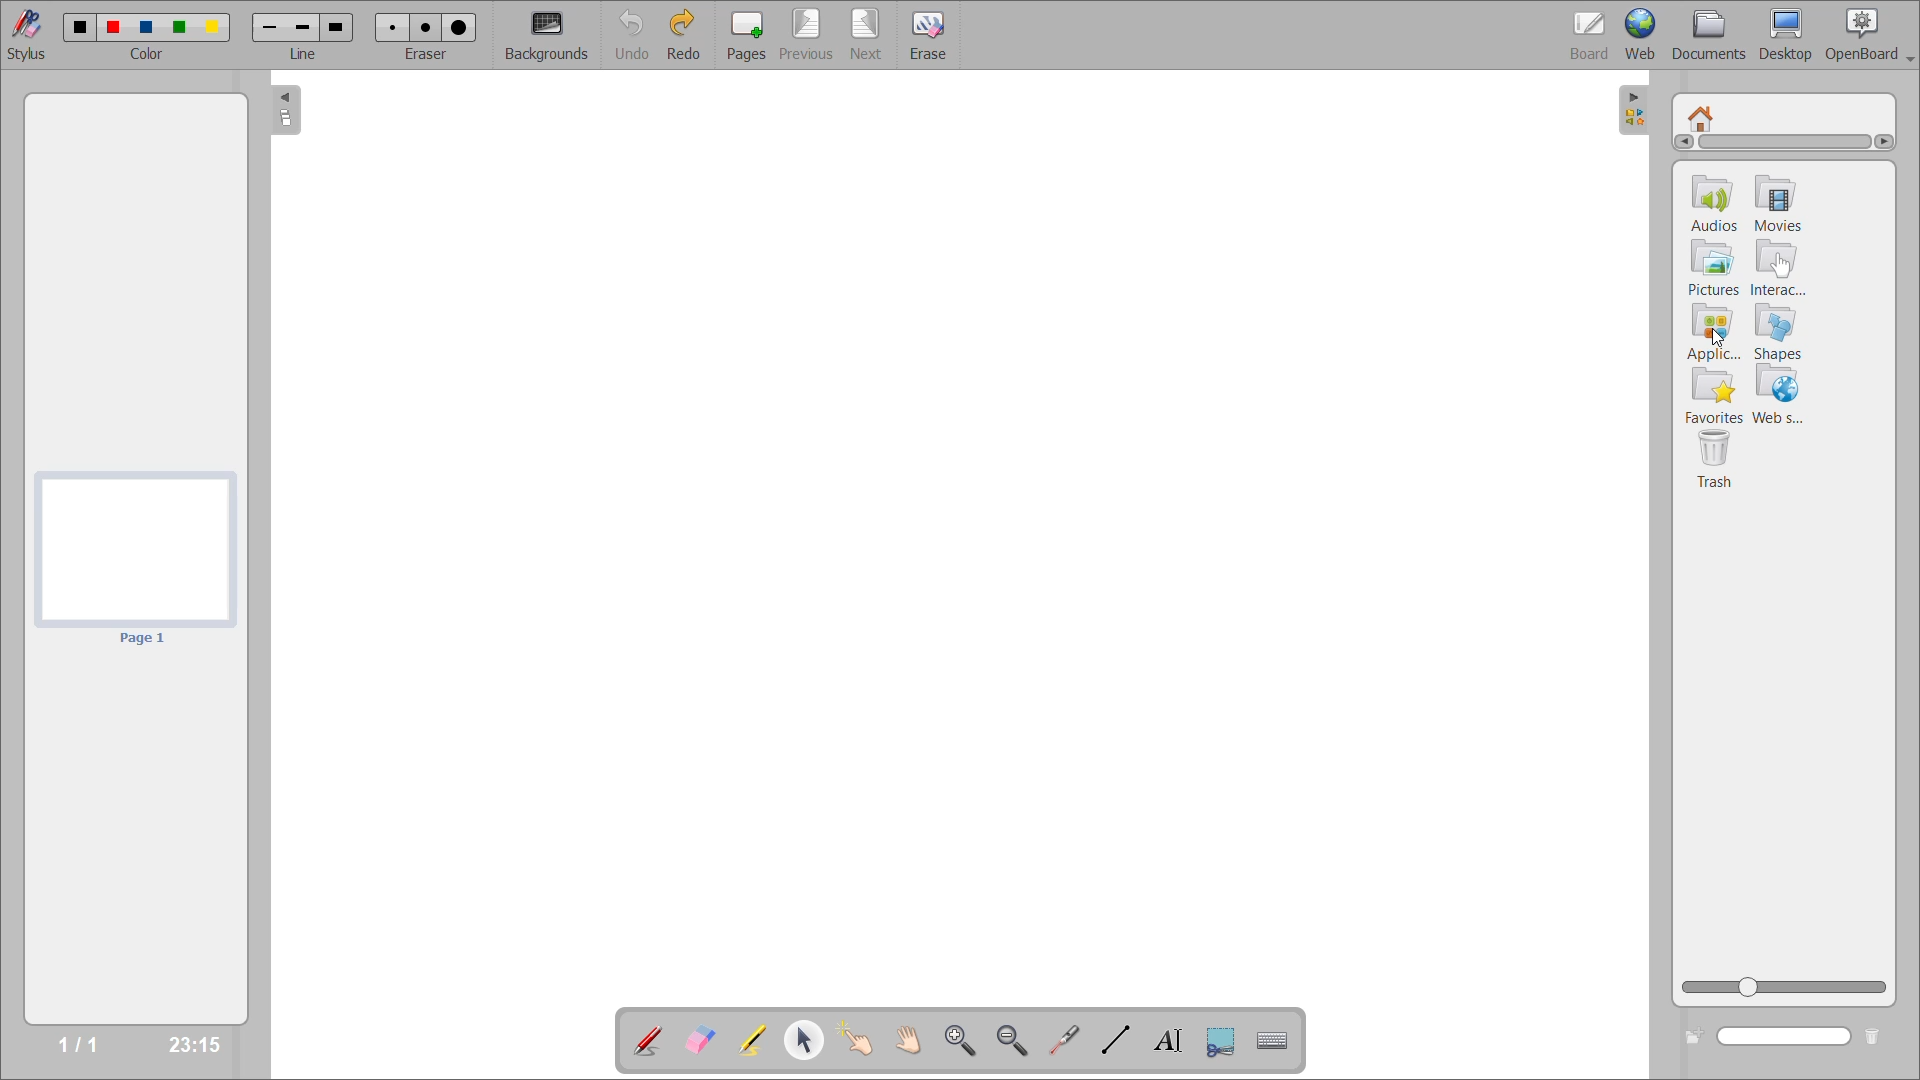 This screenshot has height=1080, width=1920. What do you see at coordinates (145, 54) in the screenshot?
I see `color` at bounding box center [145, 54].